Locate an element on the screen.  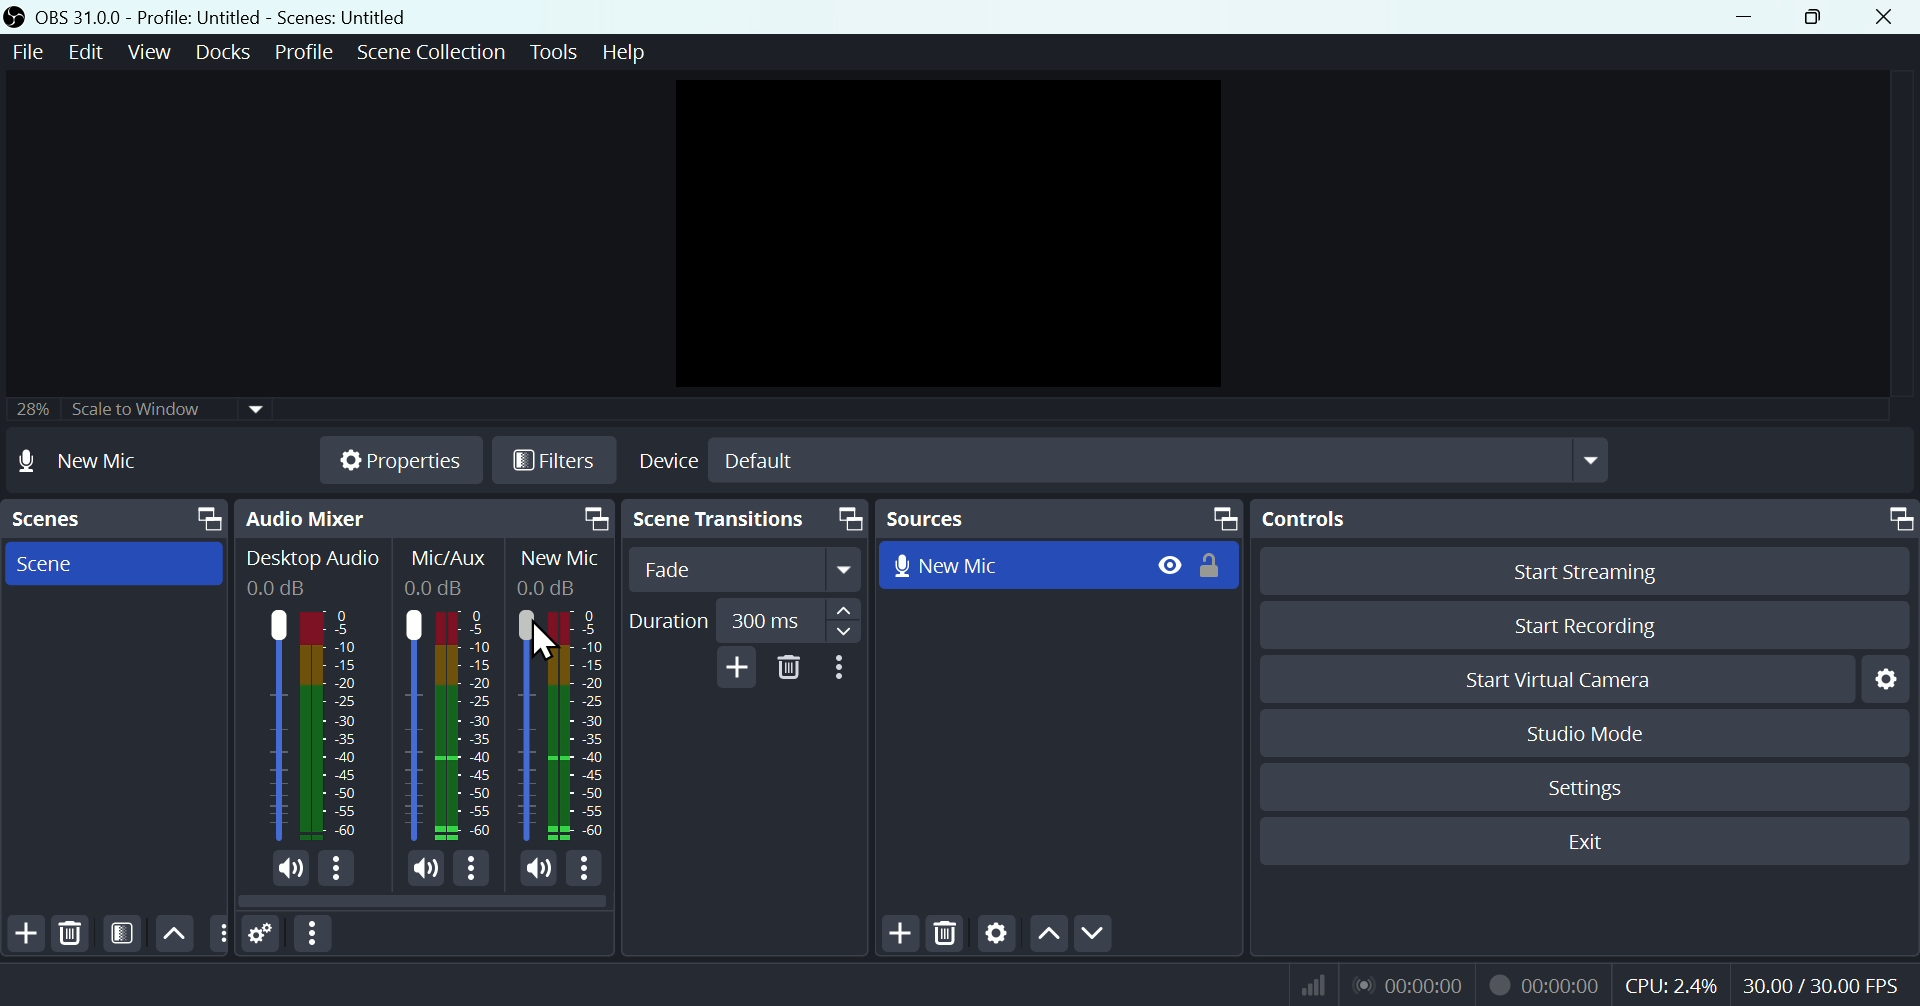
Bitrate is located at coordinates (1310, 983).